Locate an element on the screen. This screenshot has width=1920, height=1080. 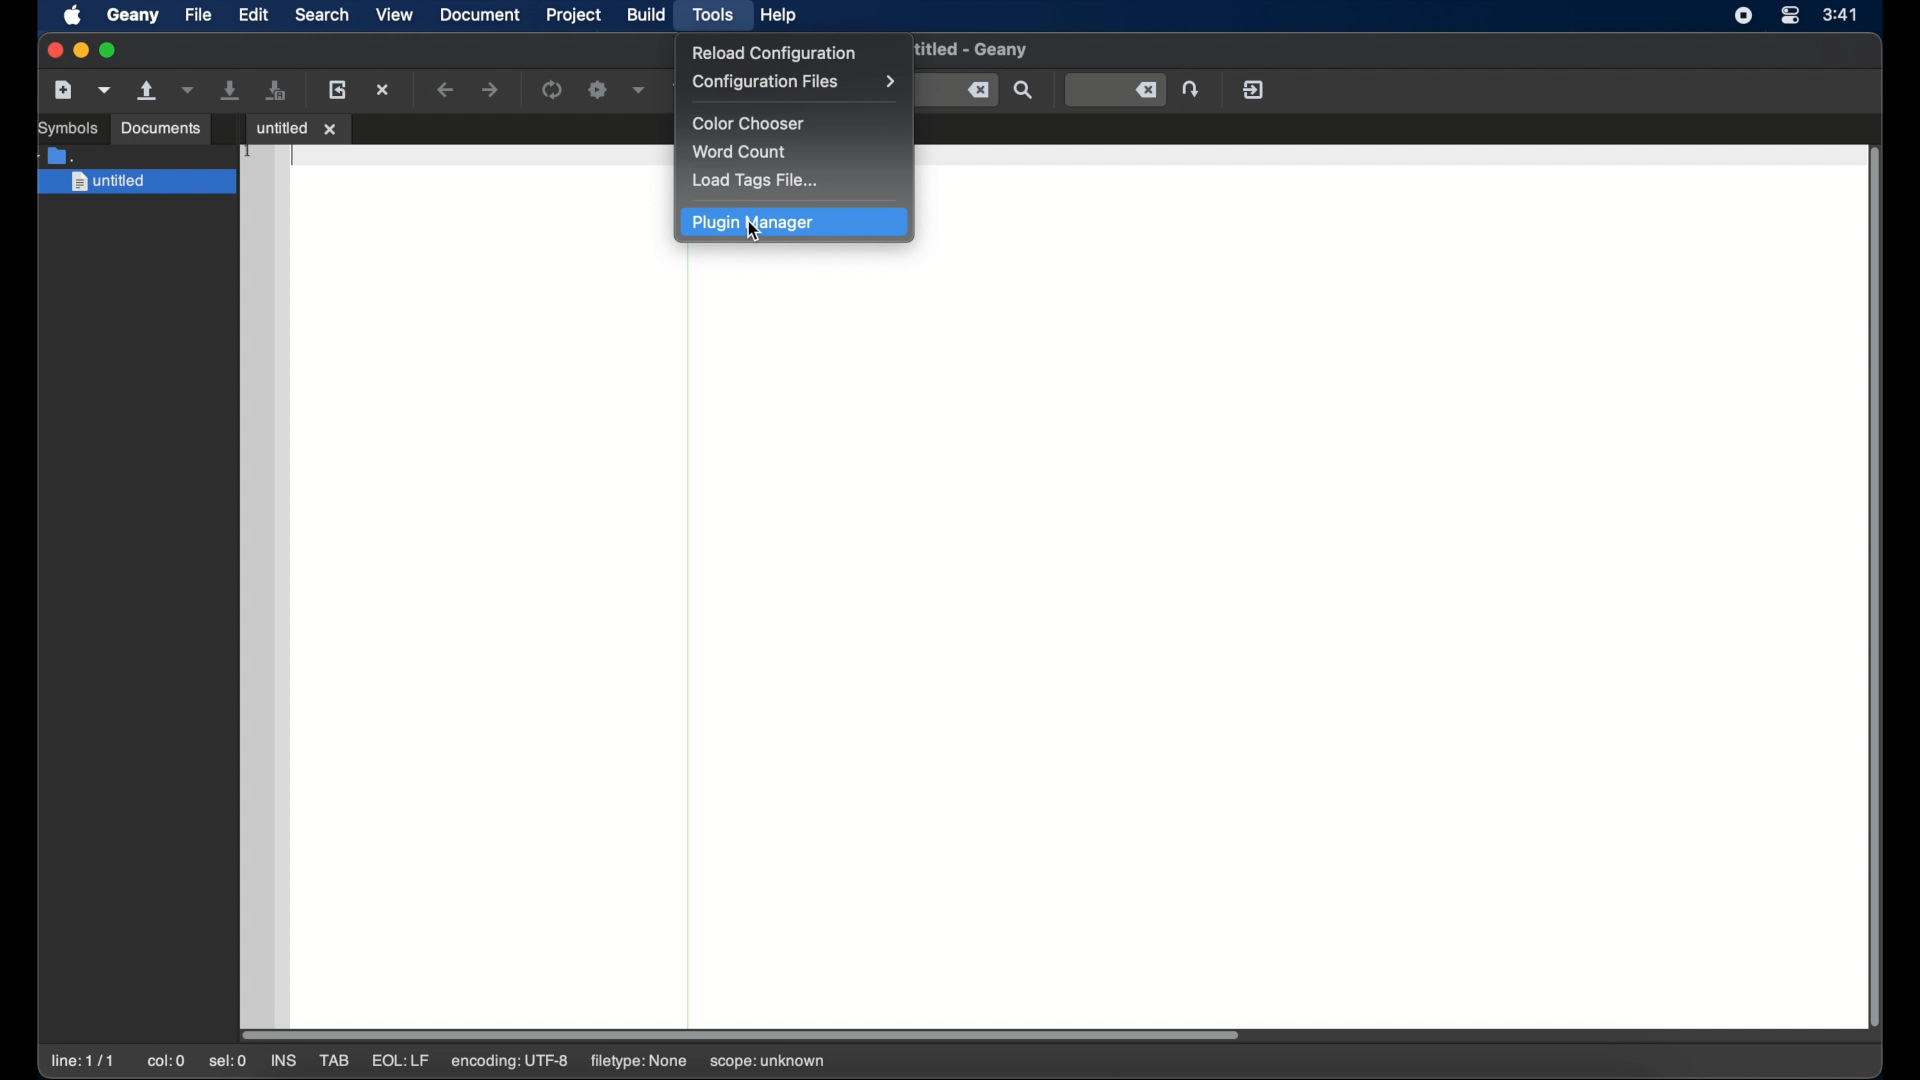
open a recent file is located at coordinates (190, 91).